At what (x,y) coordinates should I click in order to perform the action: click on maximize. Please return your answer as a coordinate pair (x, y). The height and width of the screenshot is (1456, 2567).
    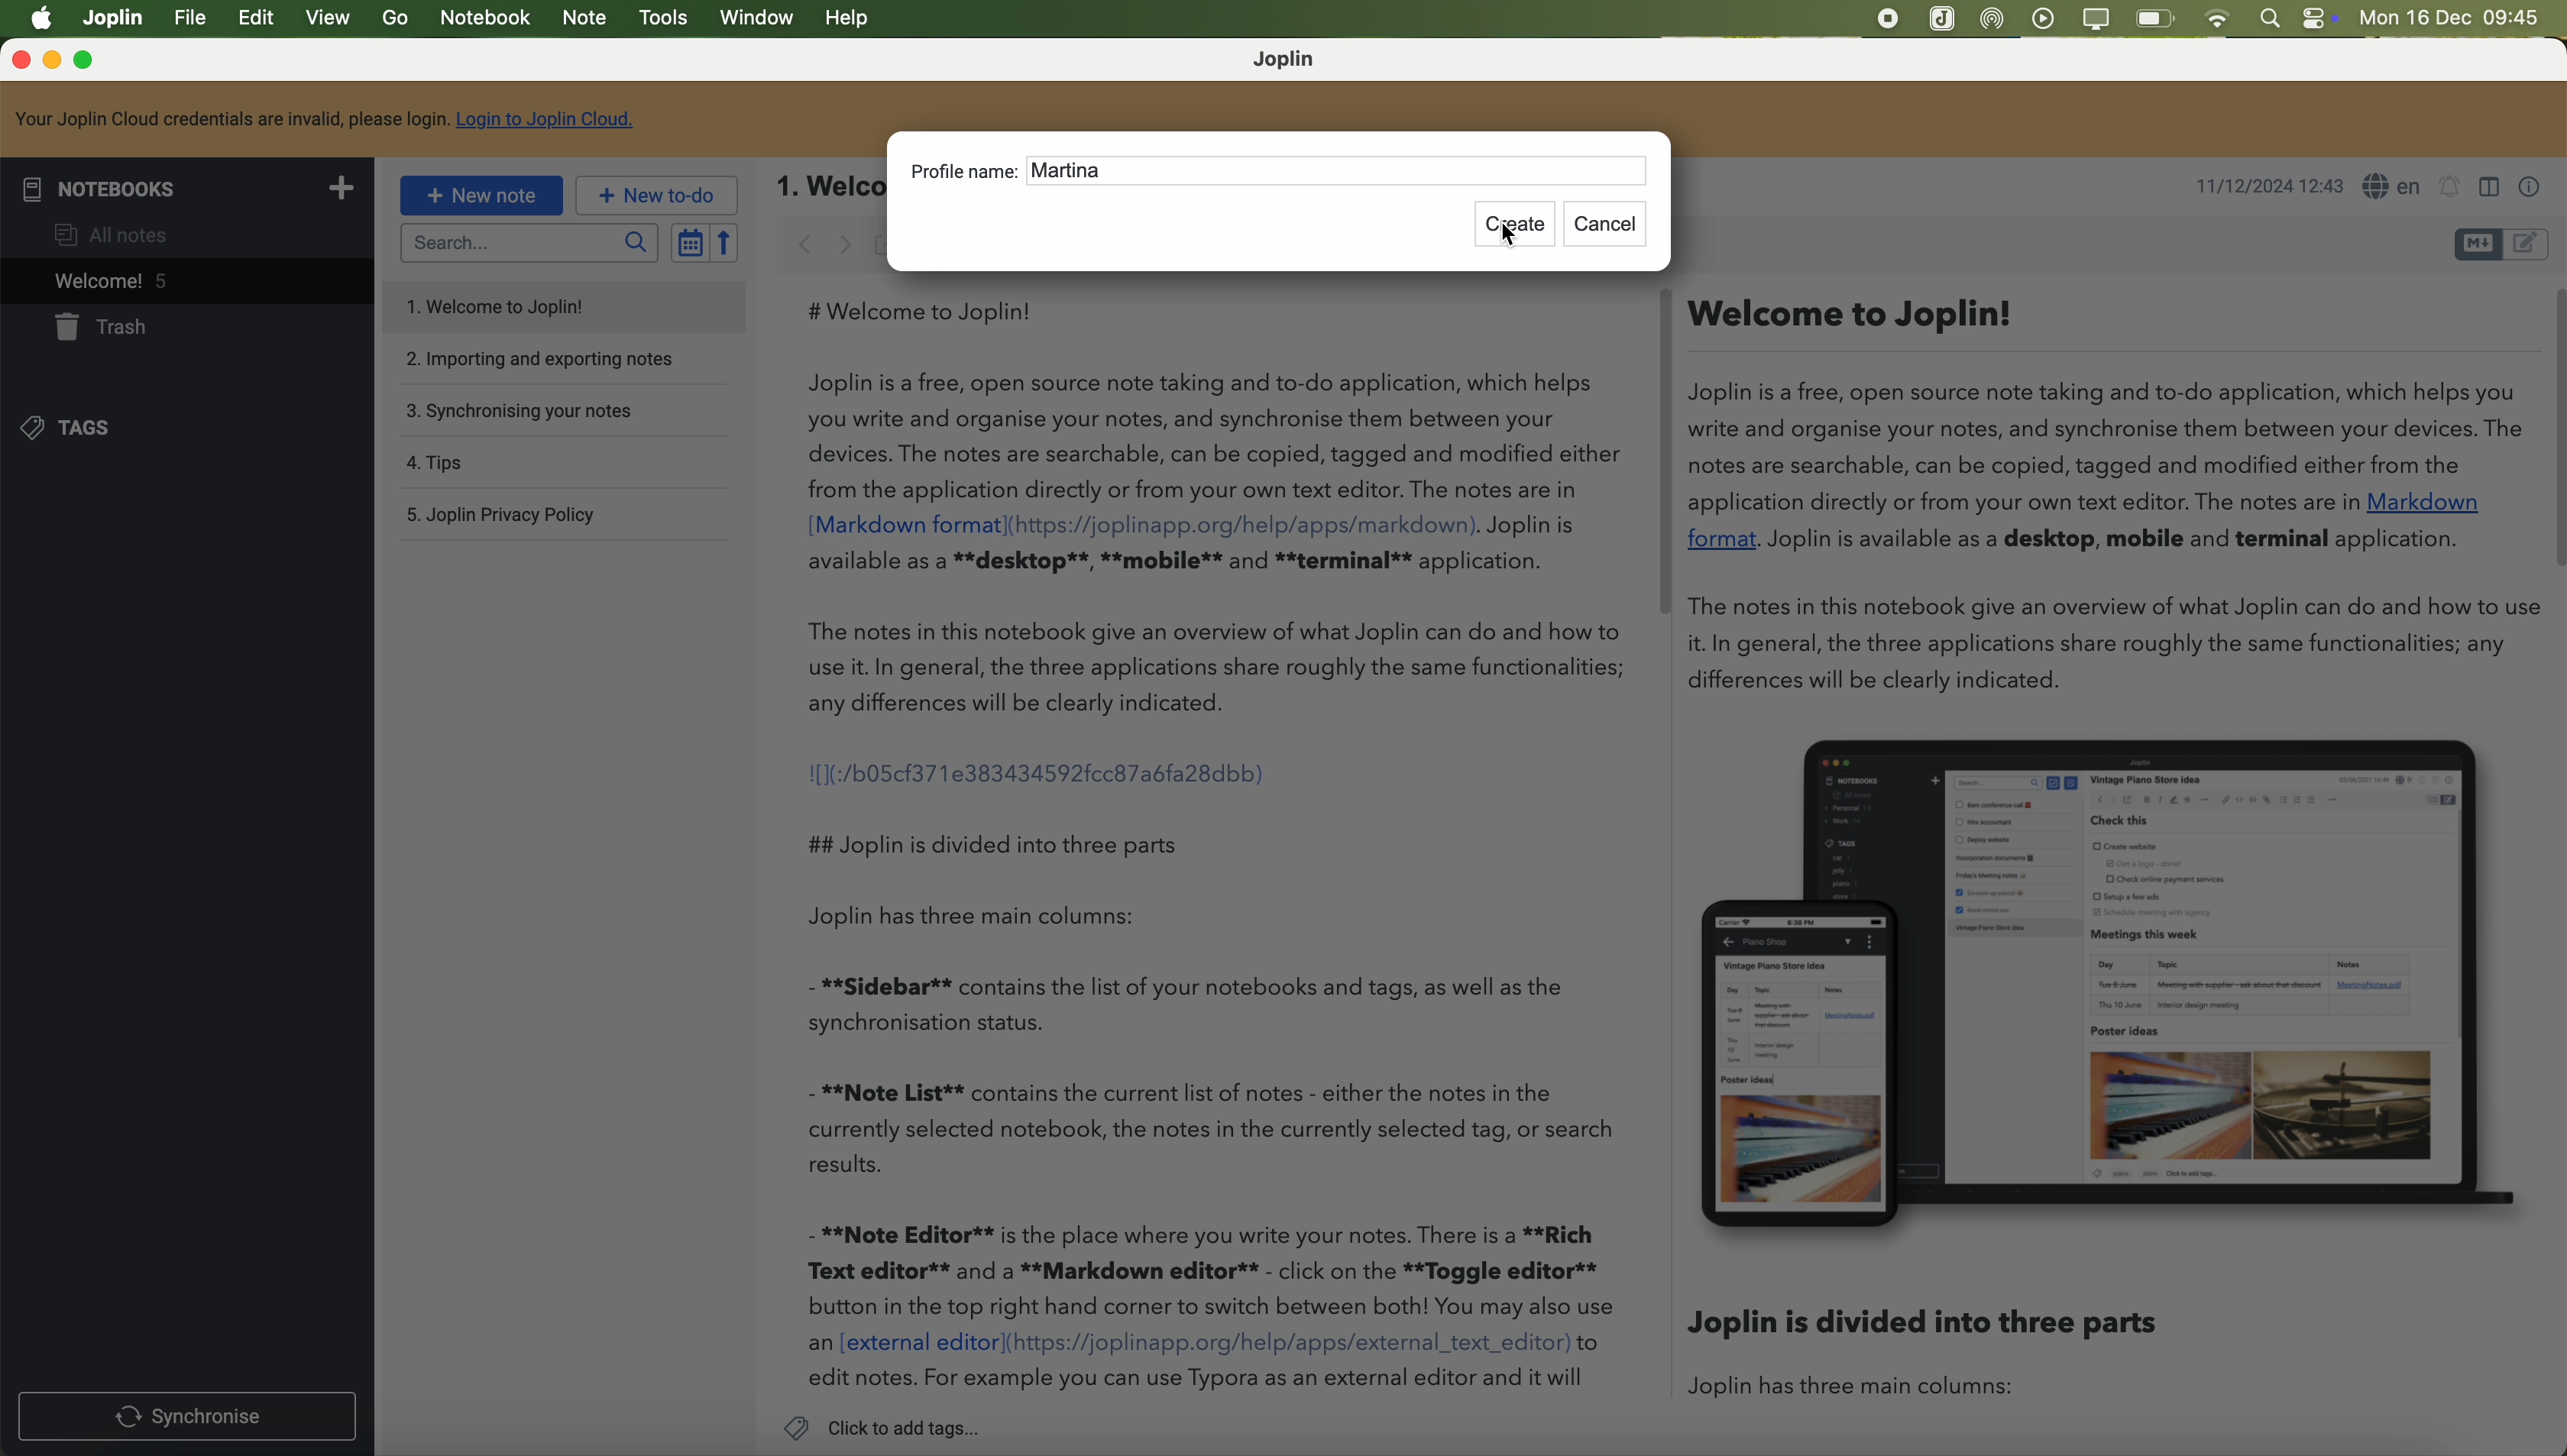
    Looking at the image, I should click on (88, 61).